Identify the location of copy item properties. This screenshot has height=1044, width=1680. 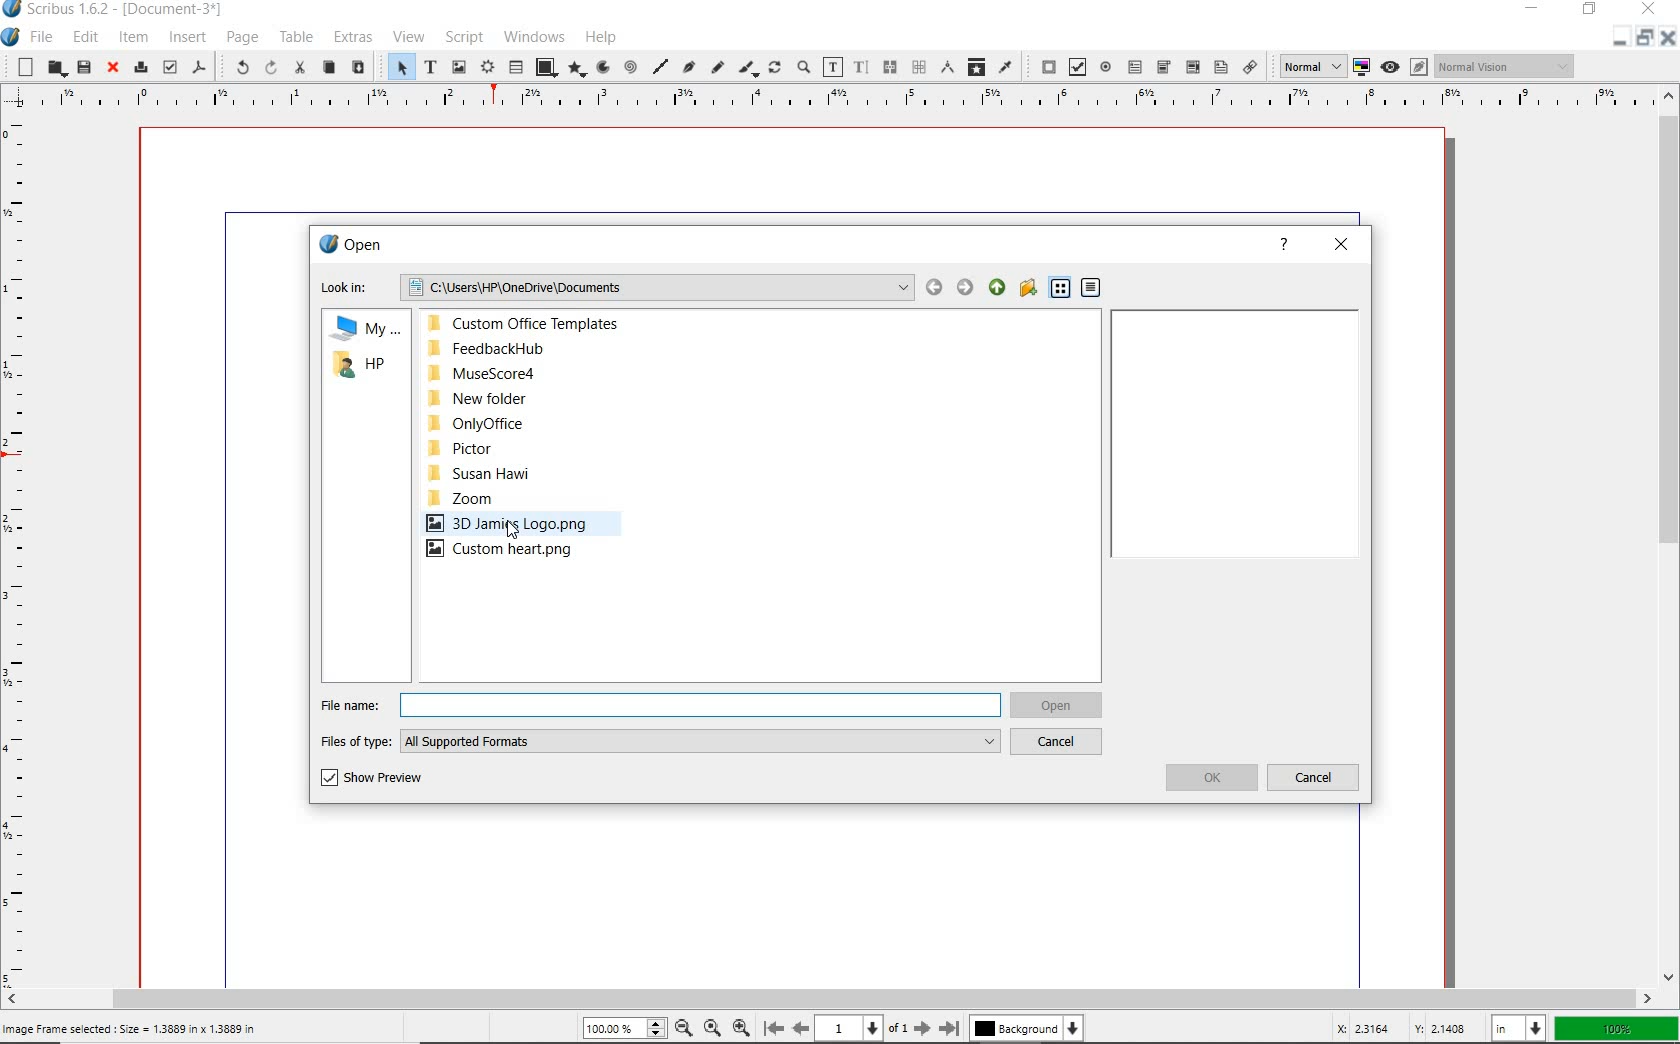
(975, 68).